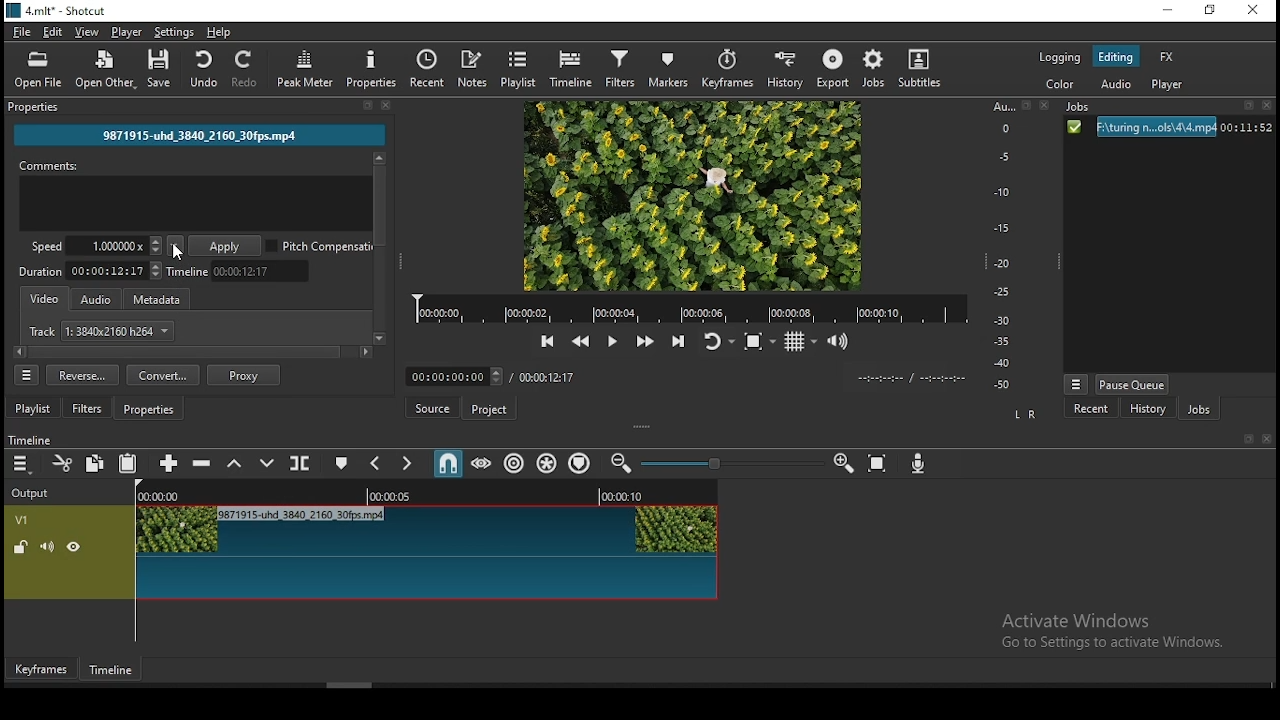  I want to click on player, so click(126, 31).